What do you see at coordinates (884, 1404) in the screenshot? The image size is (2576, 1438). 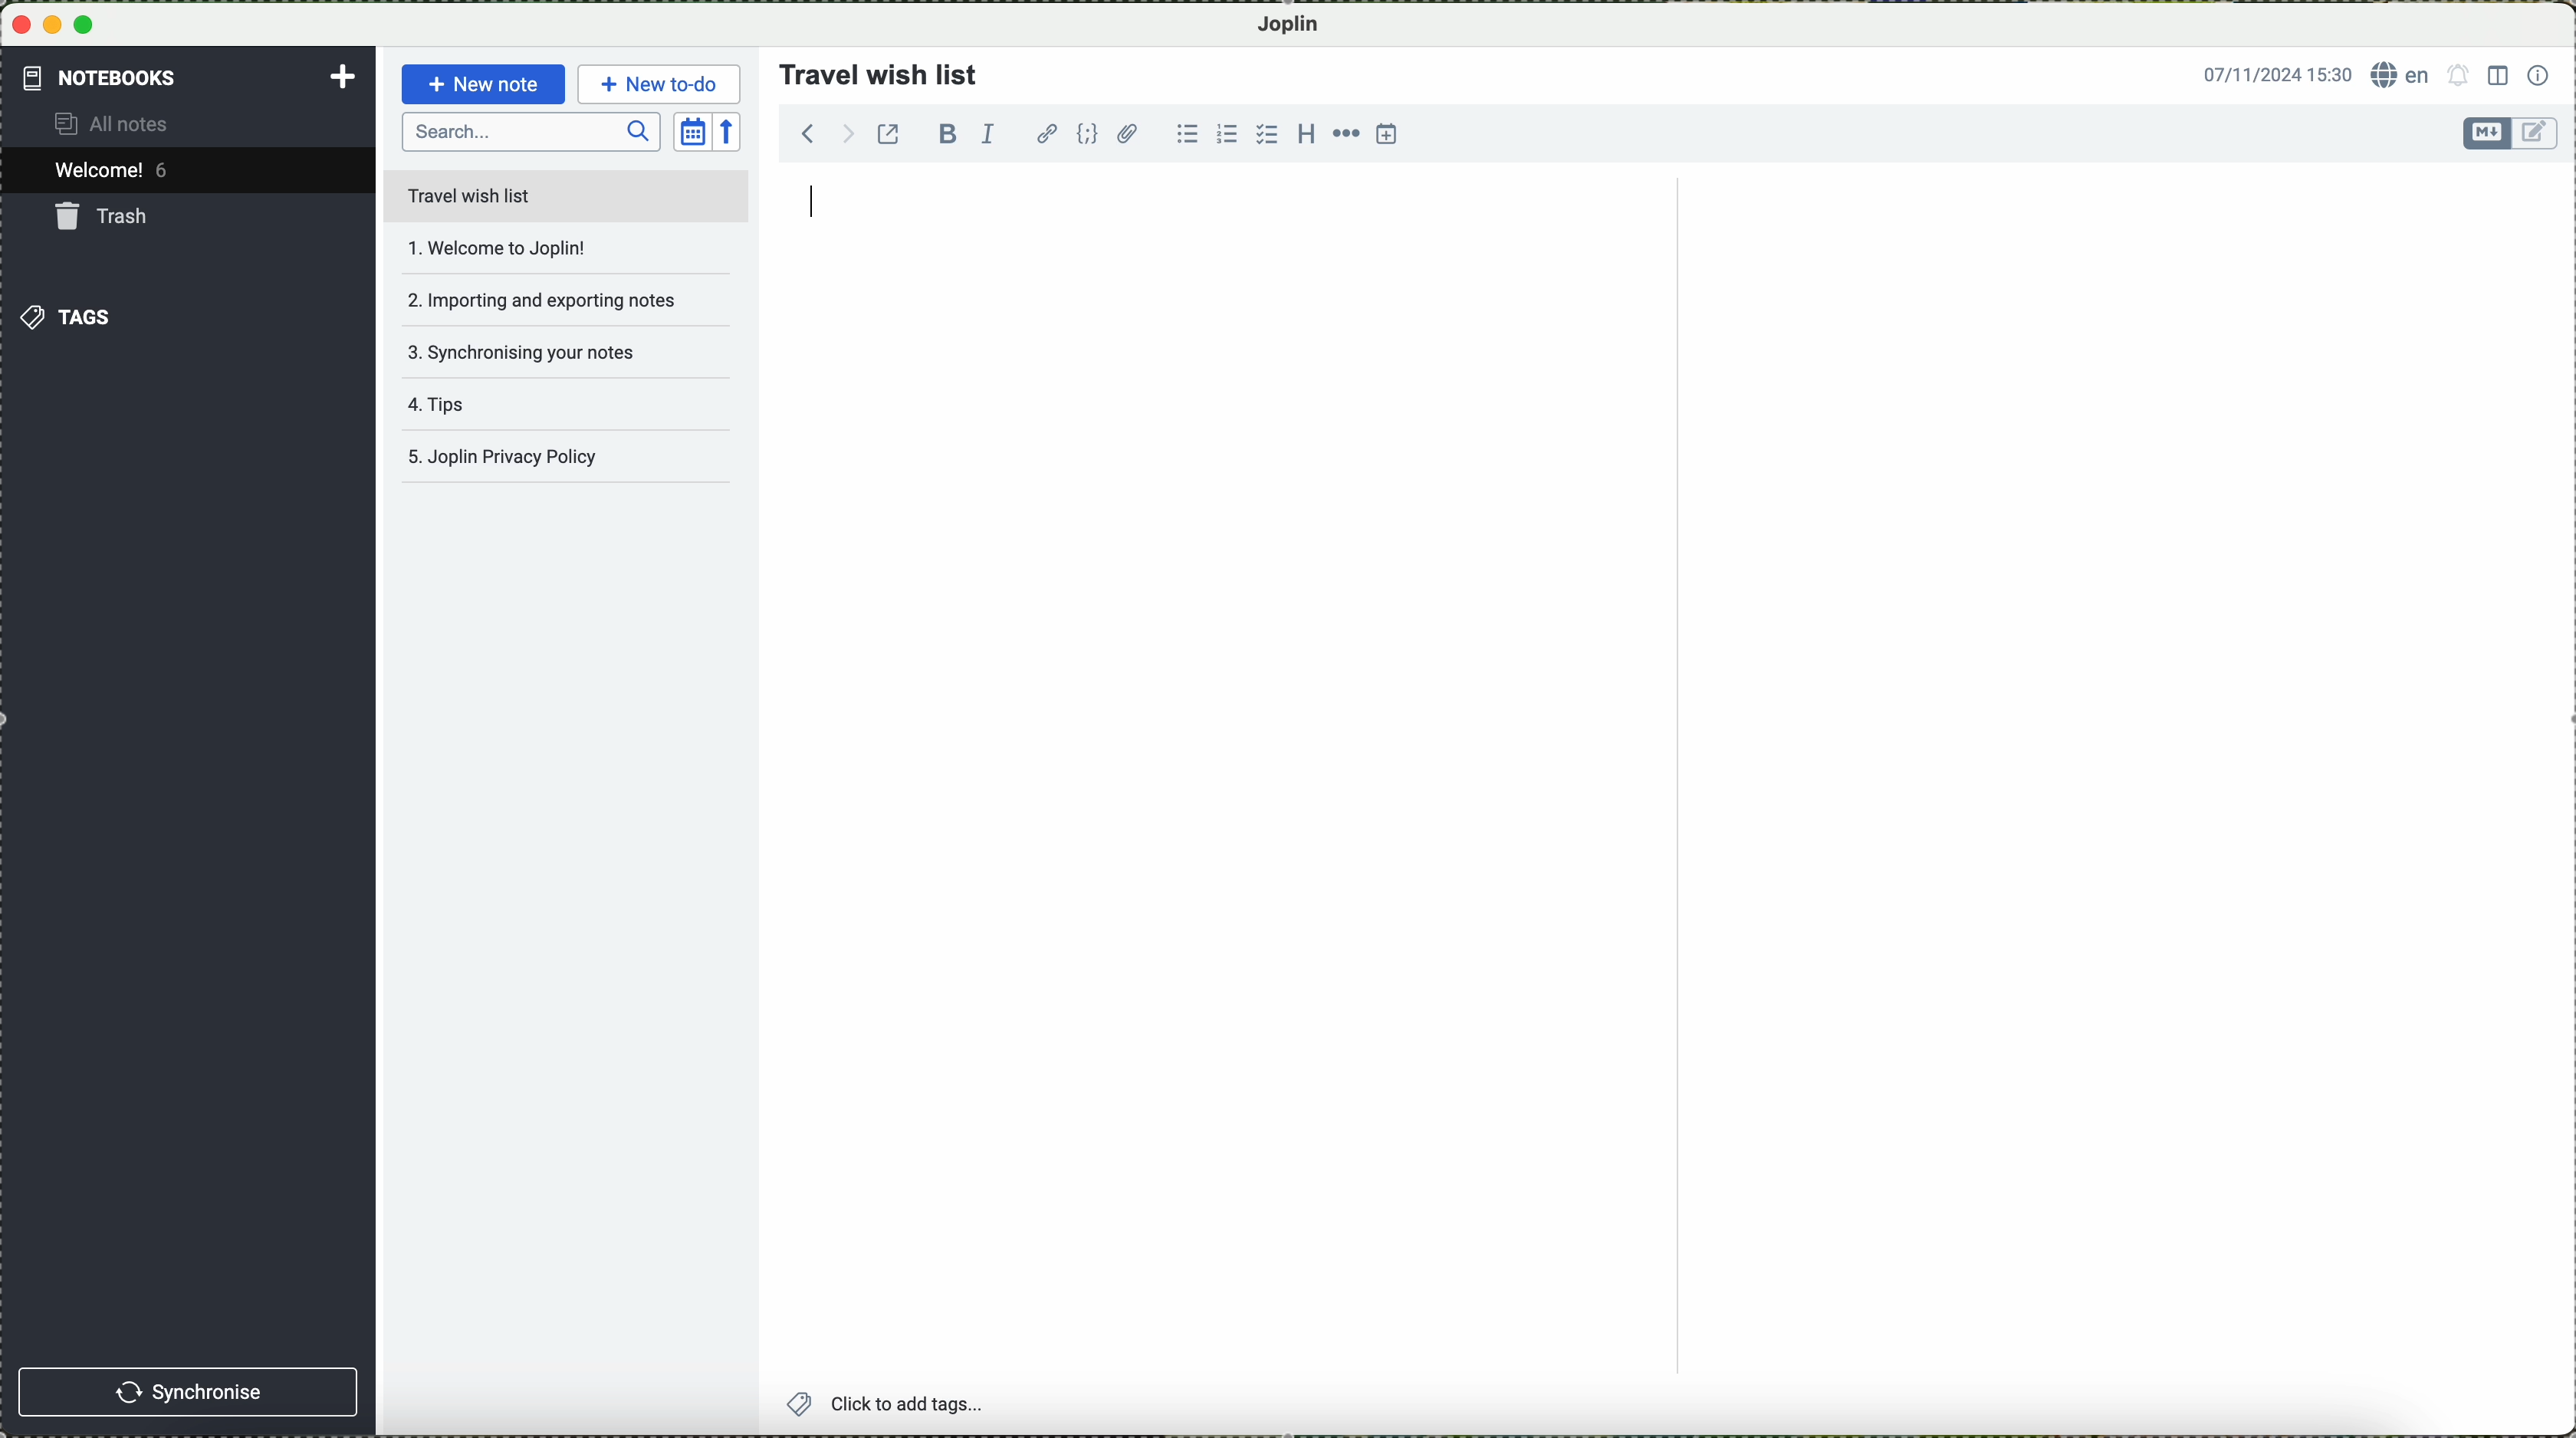 I see `add tags` at bounding box center [884, 1404].